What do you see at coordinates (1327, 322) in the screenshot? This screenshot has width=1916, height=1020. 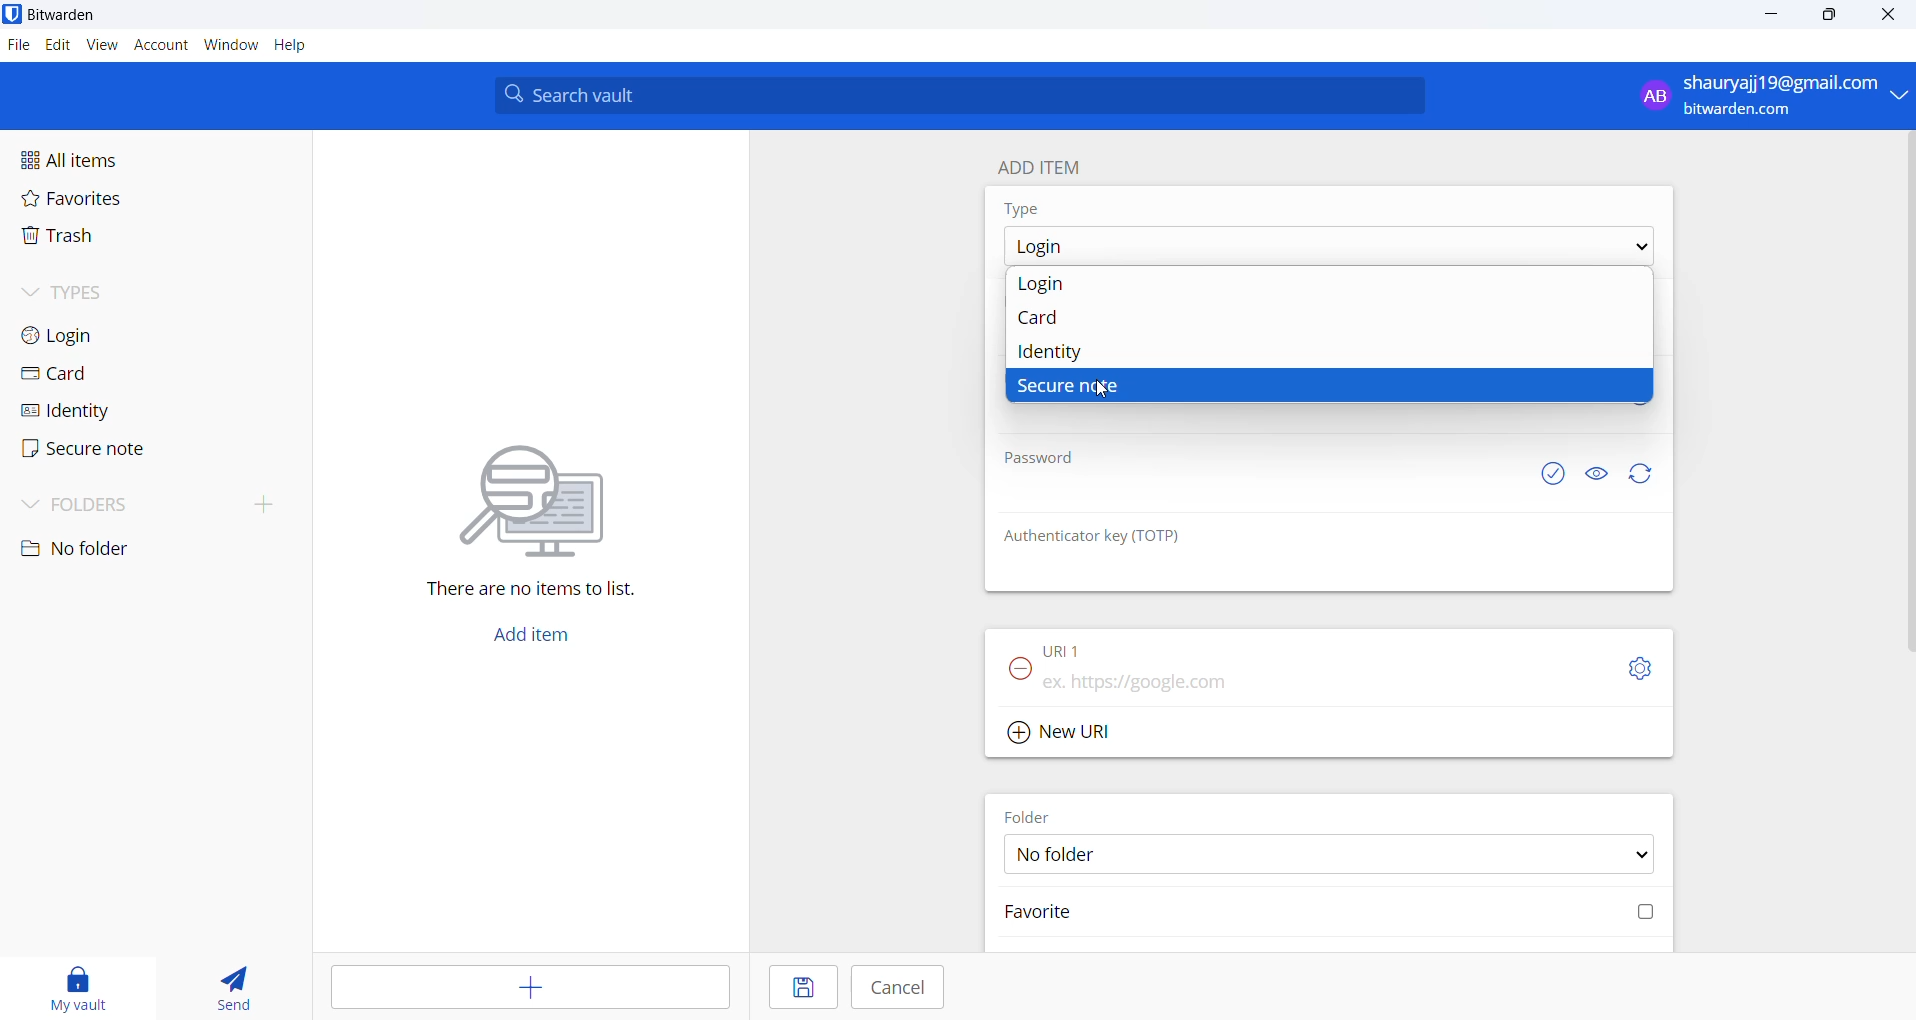 I see `card` at bounding box center [1327, 322].